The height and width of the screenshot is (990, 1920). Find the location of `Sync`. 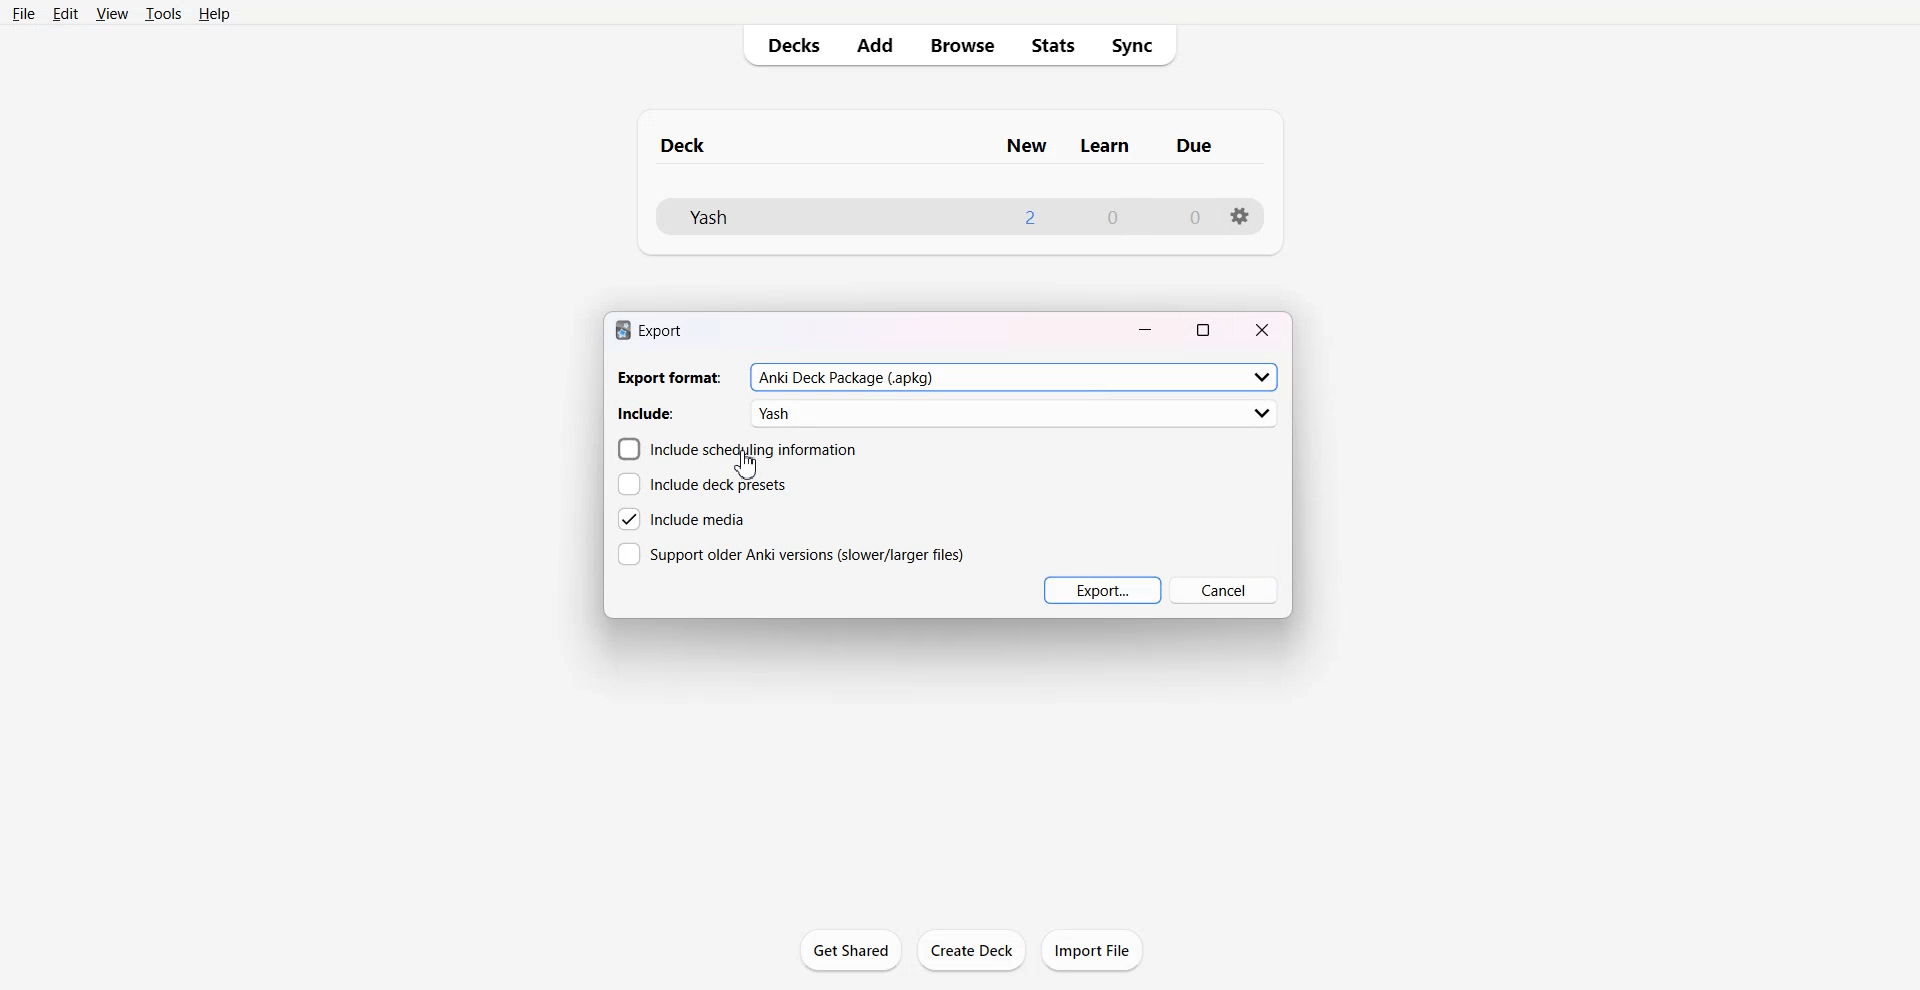

Sync is located at coordinates (1138, 46).